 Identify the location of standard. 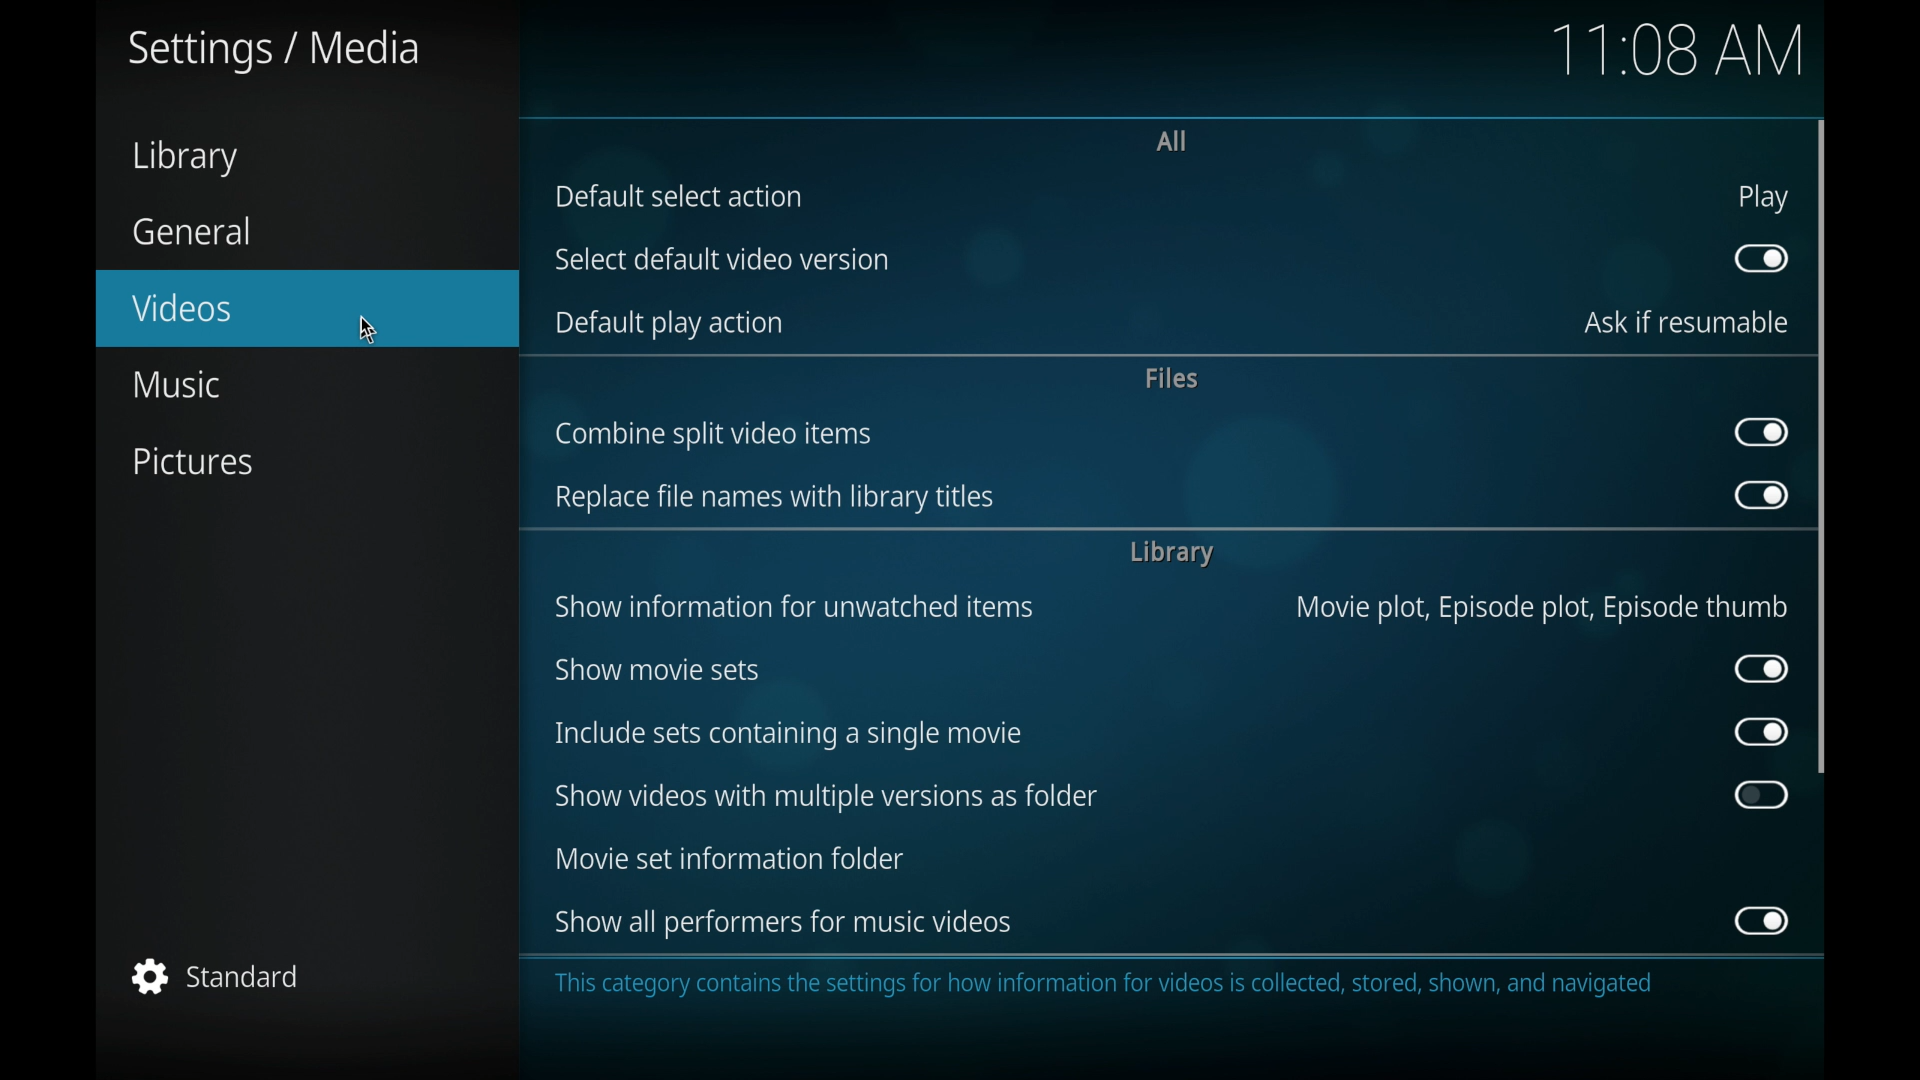
(218, 976).